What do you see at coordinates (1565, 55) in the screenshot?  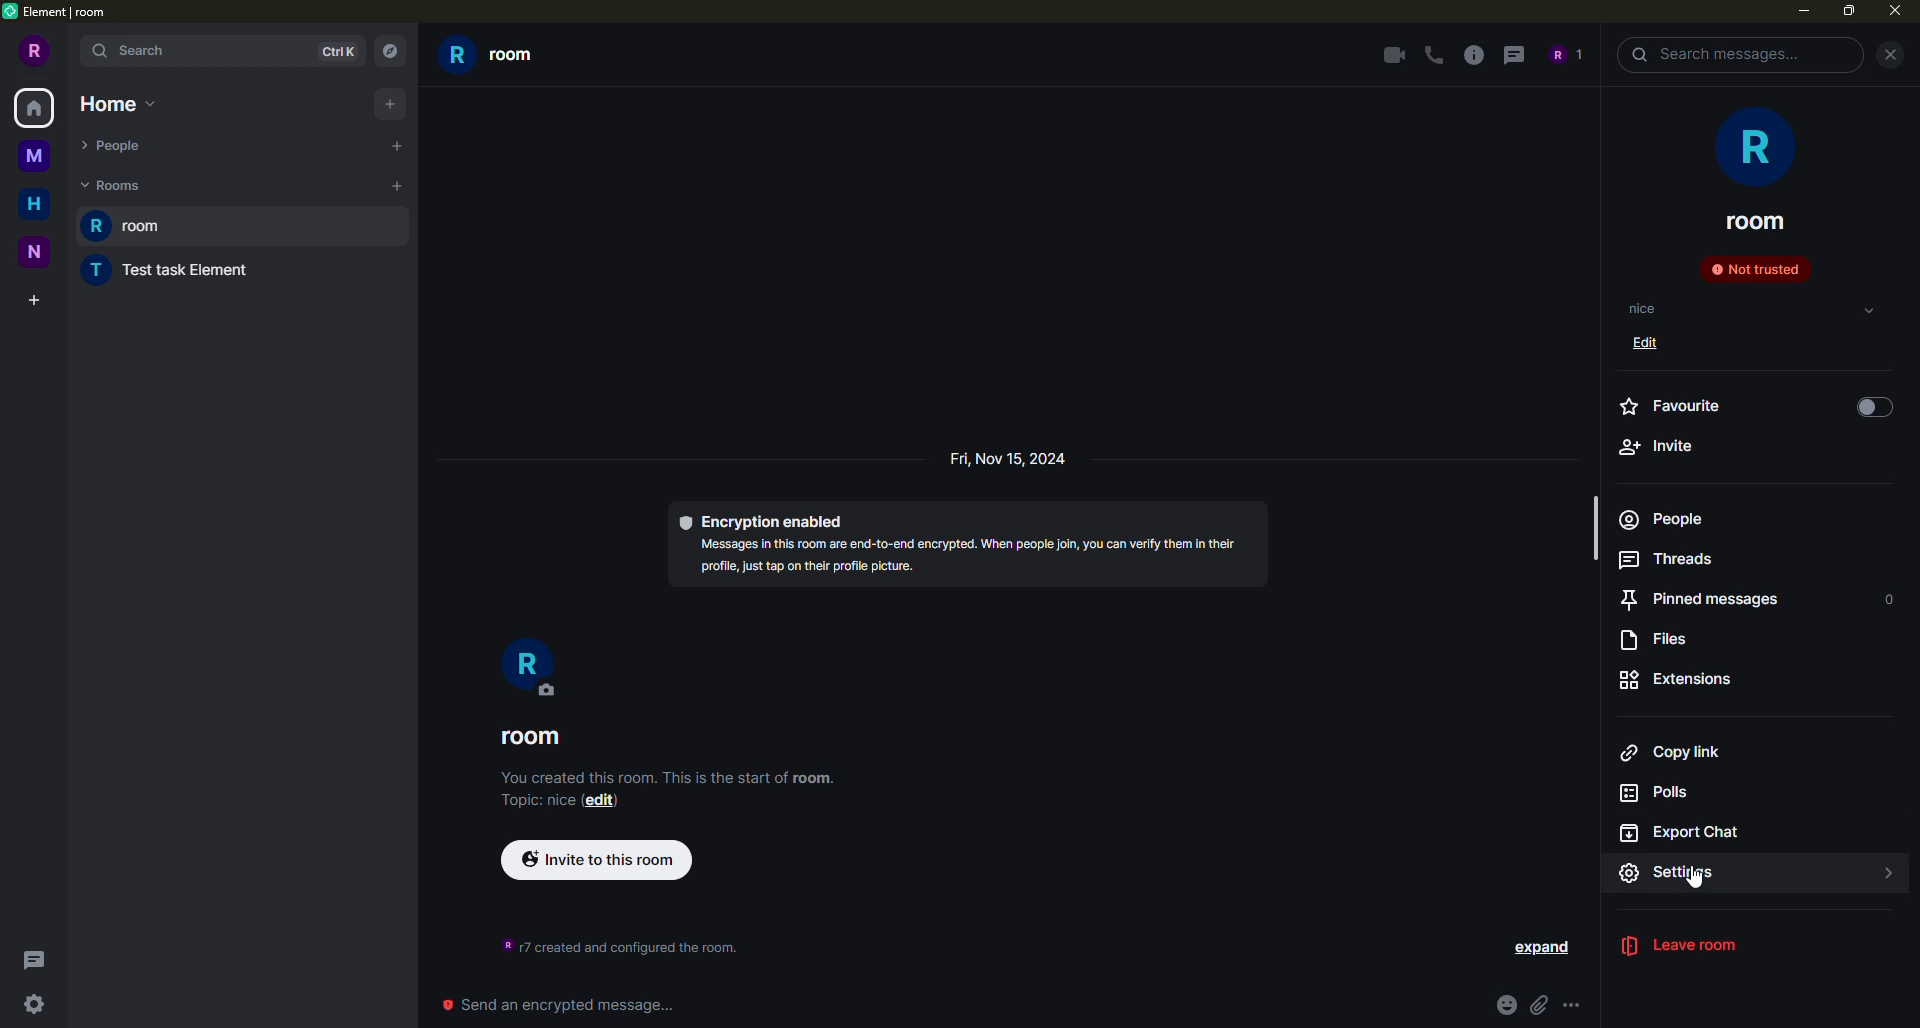 I see `account` at bounding box center [1565, 55].